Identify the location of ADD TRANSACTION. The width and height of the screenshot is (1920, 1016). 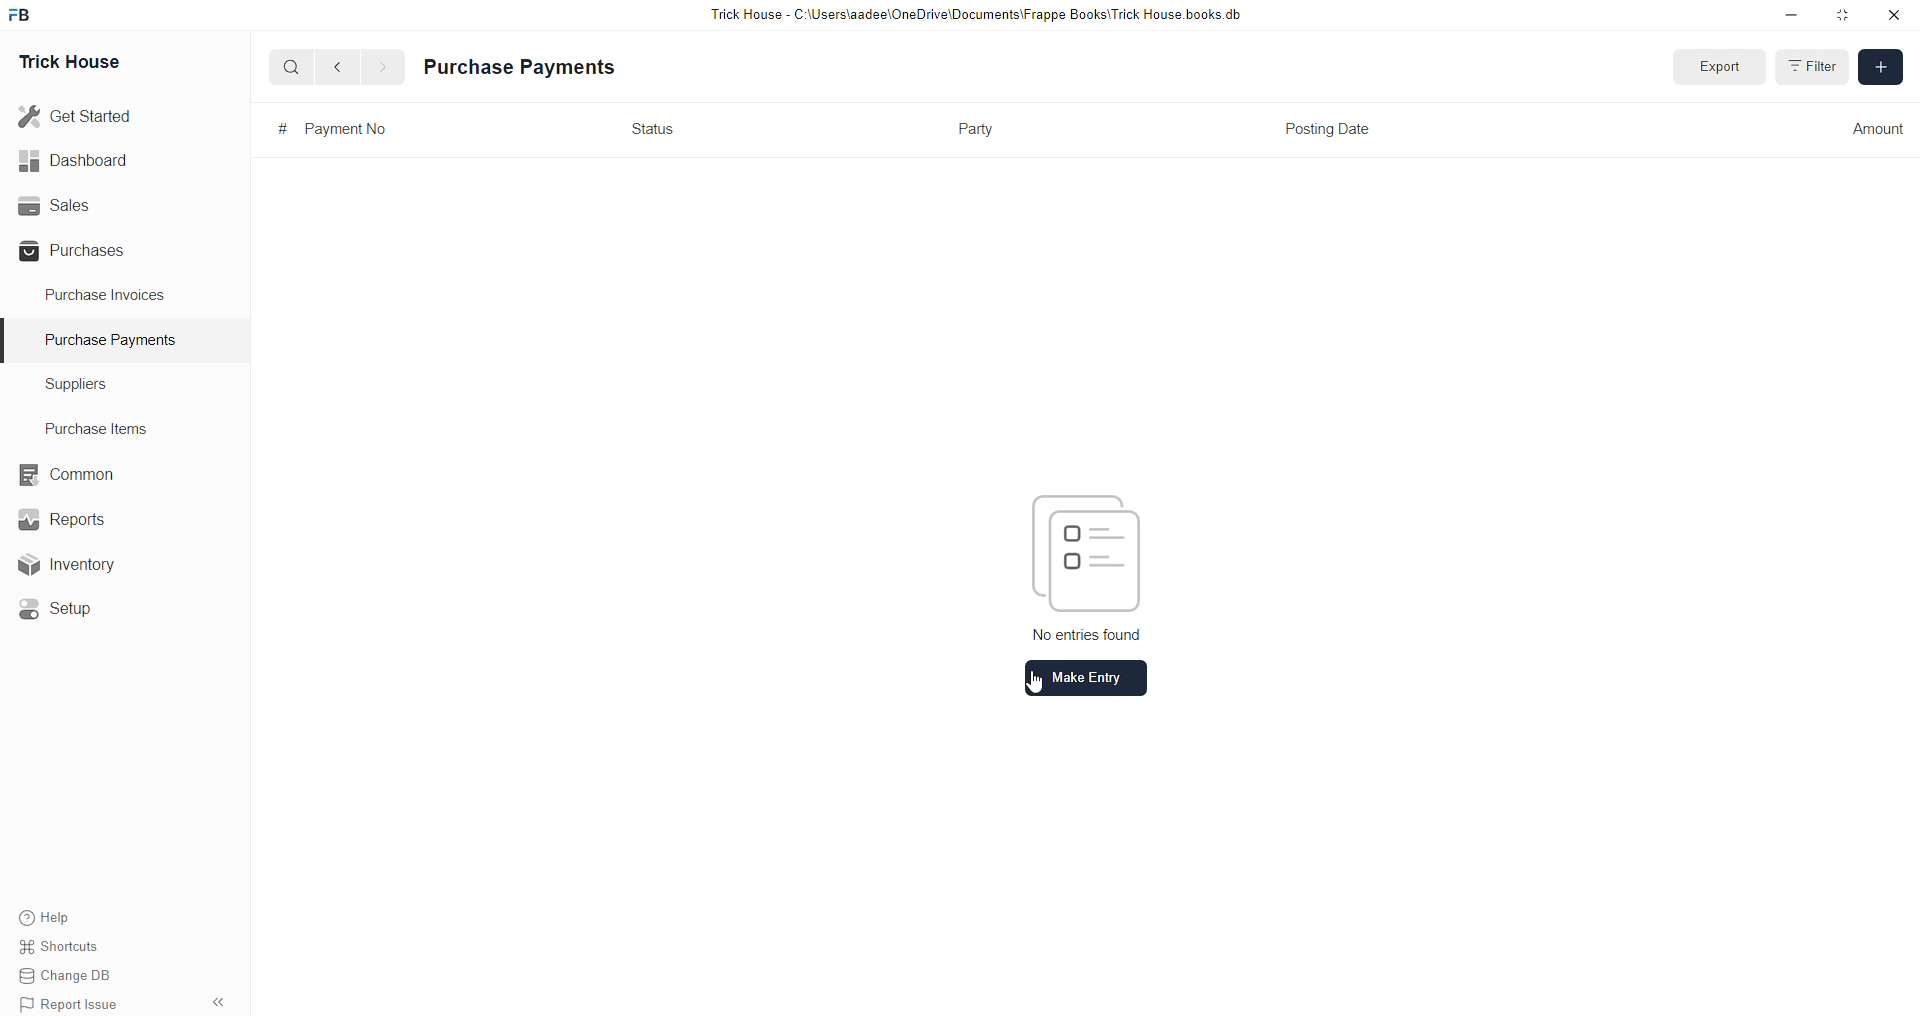
(1878, 65).